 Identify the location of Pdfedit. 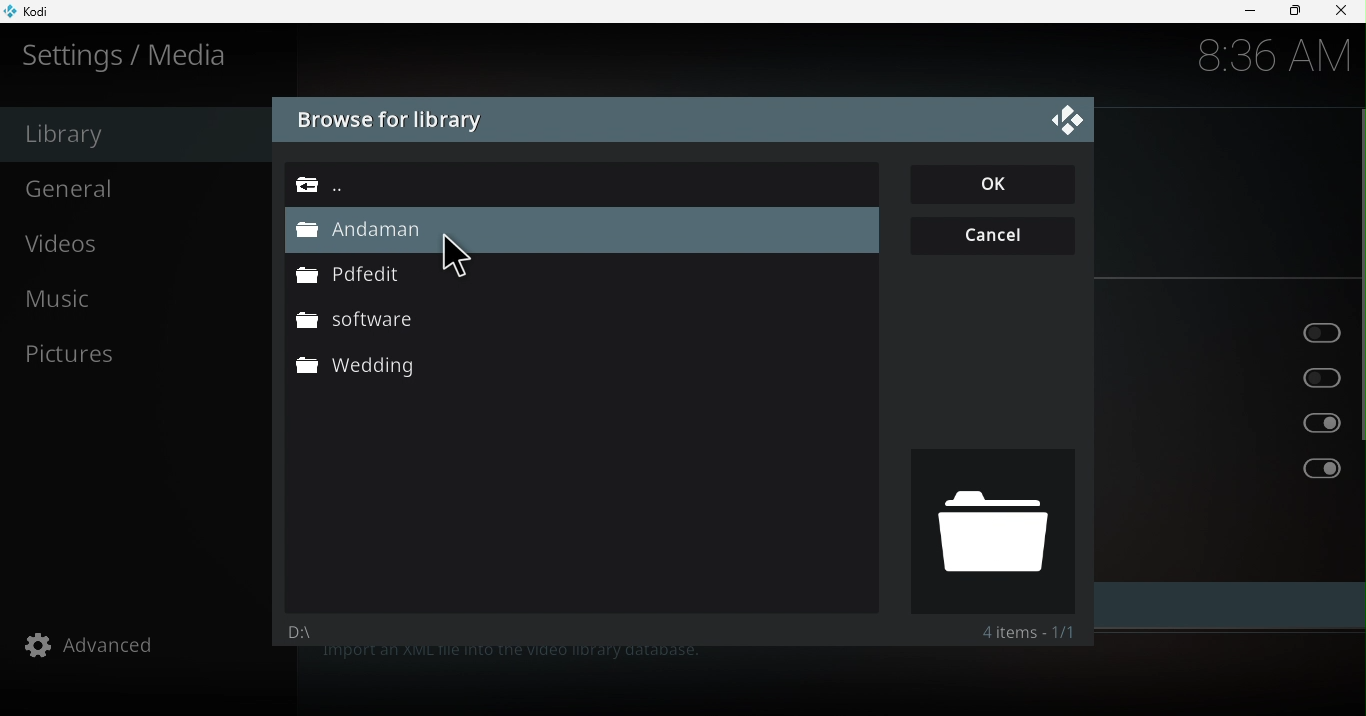
(360, 273).